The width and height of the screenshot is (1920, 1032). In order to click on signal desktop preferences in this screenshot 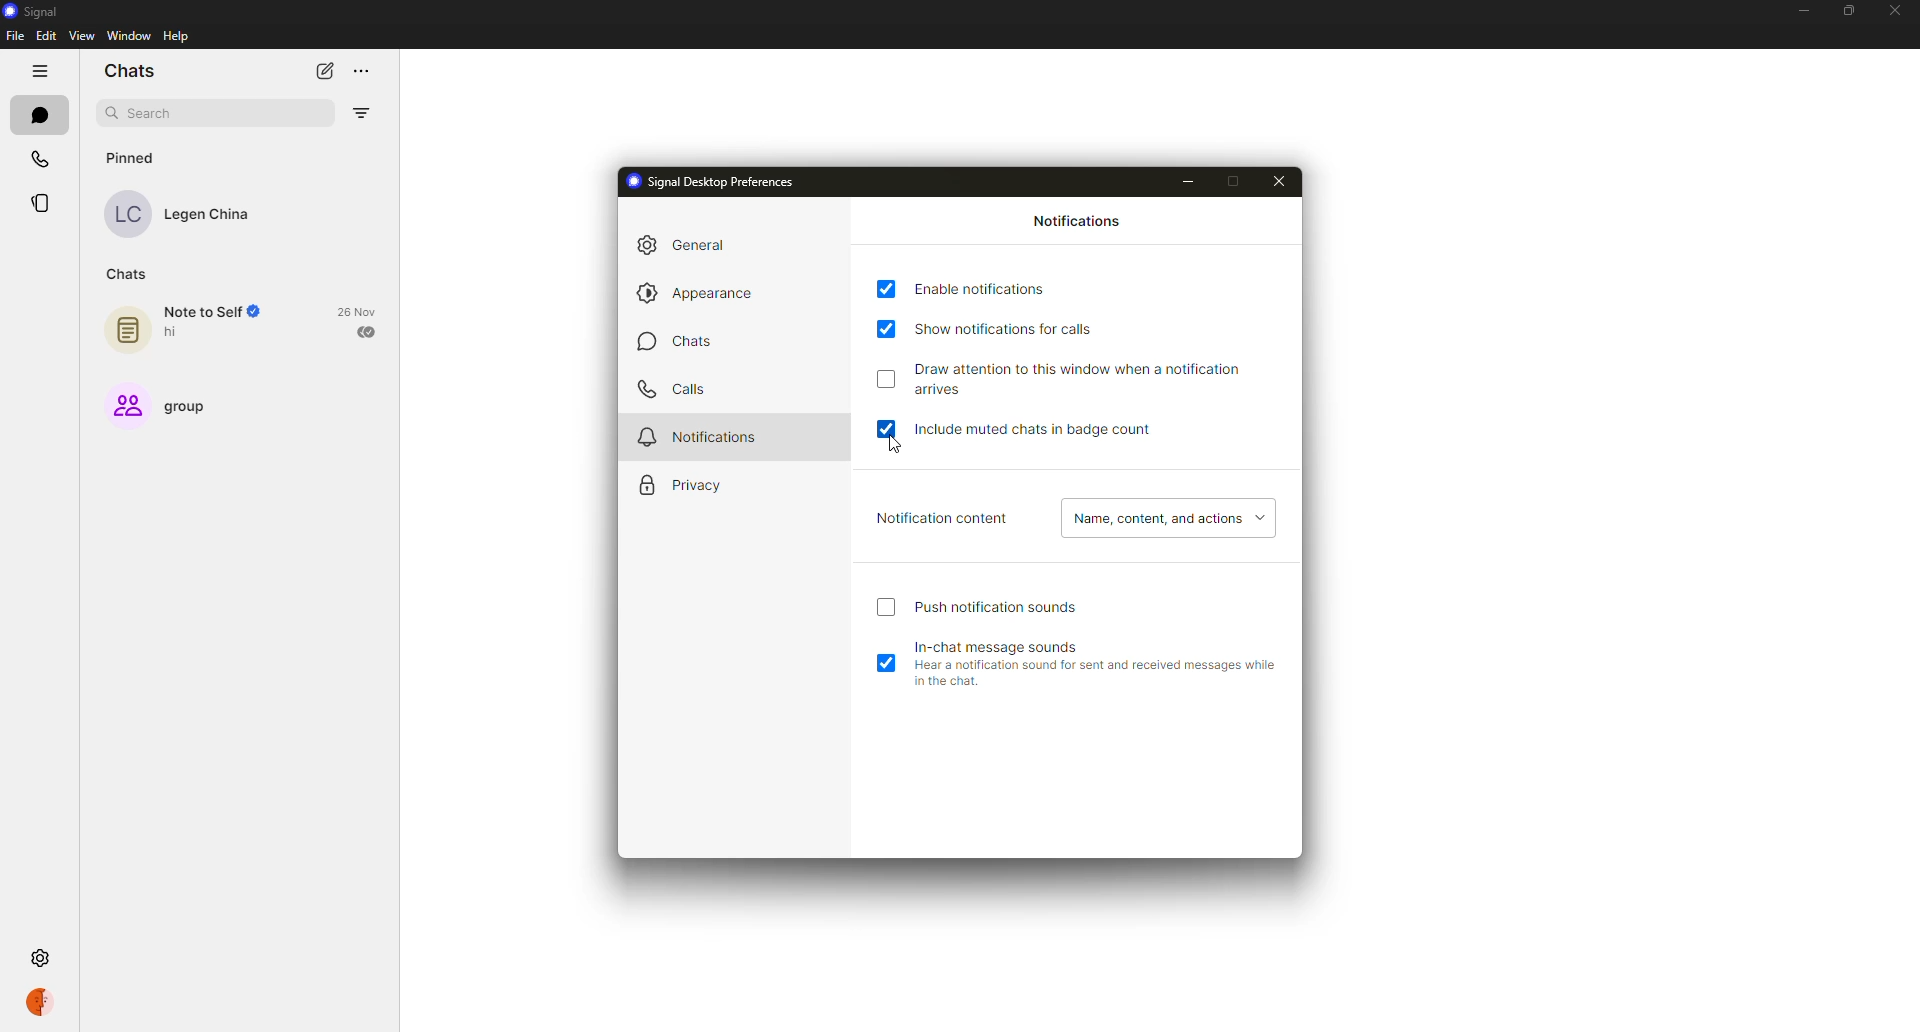, I will do `click(709, 184)`.